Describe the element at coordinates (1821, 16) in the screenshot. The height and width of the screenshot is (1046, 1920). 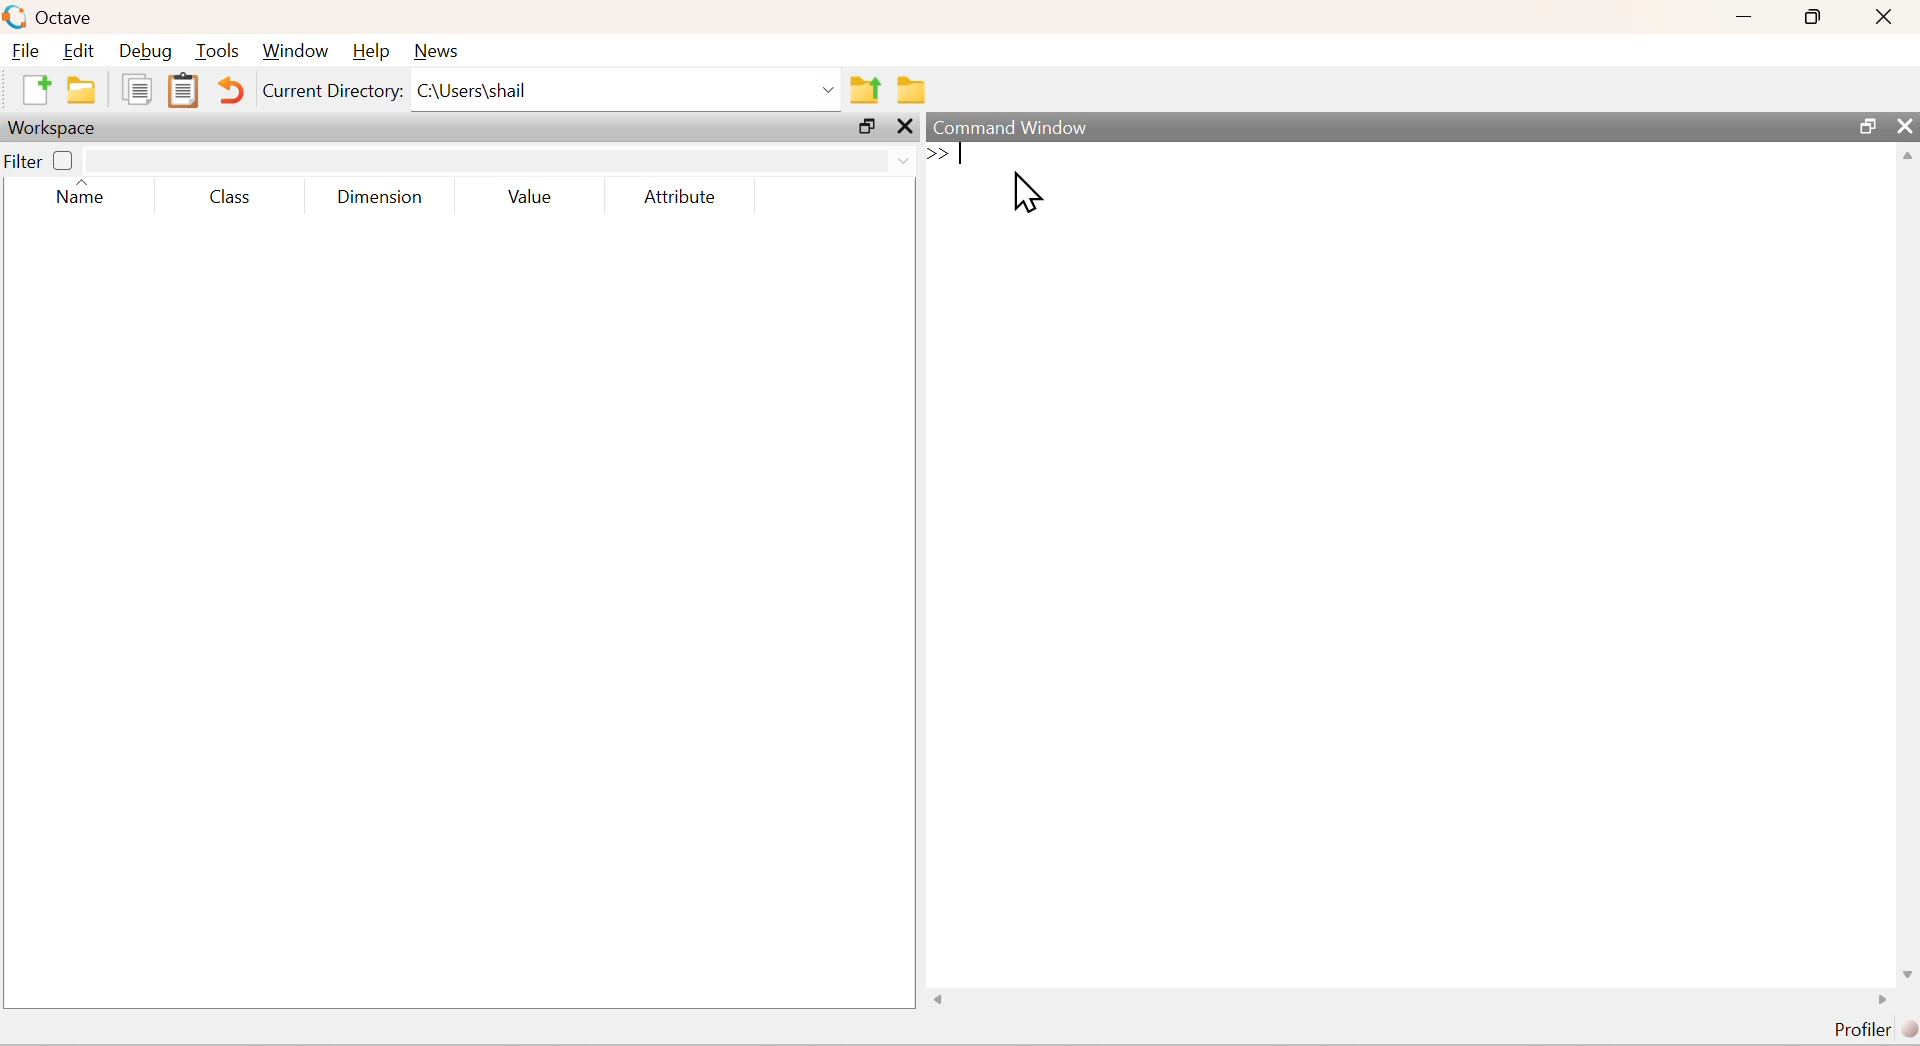
I see `Maximize` at that location.